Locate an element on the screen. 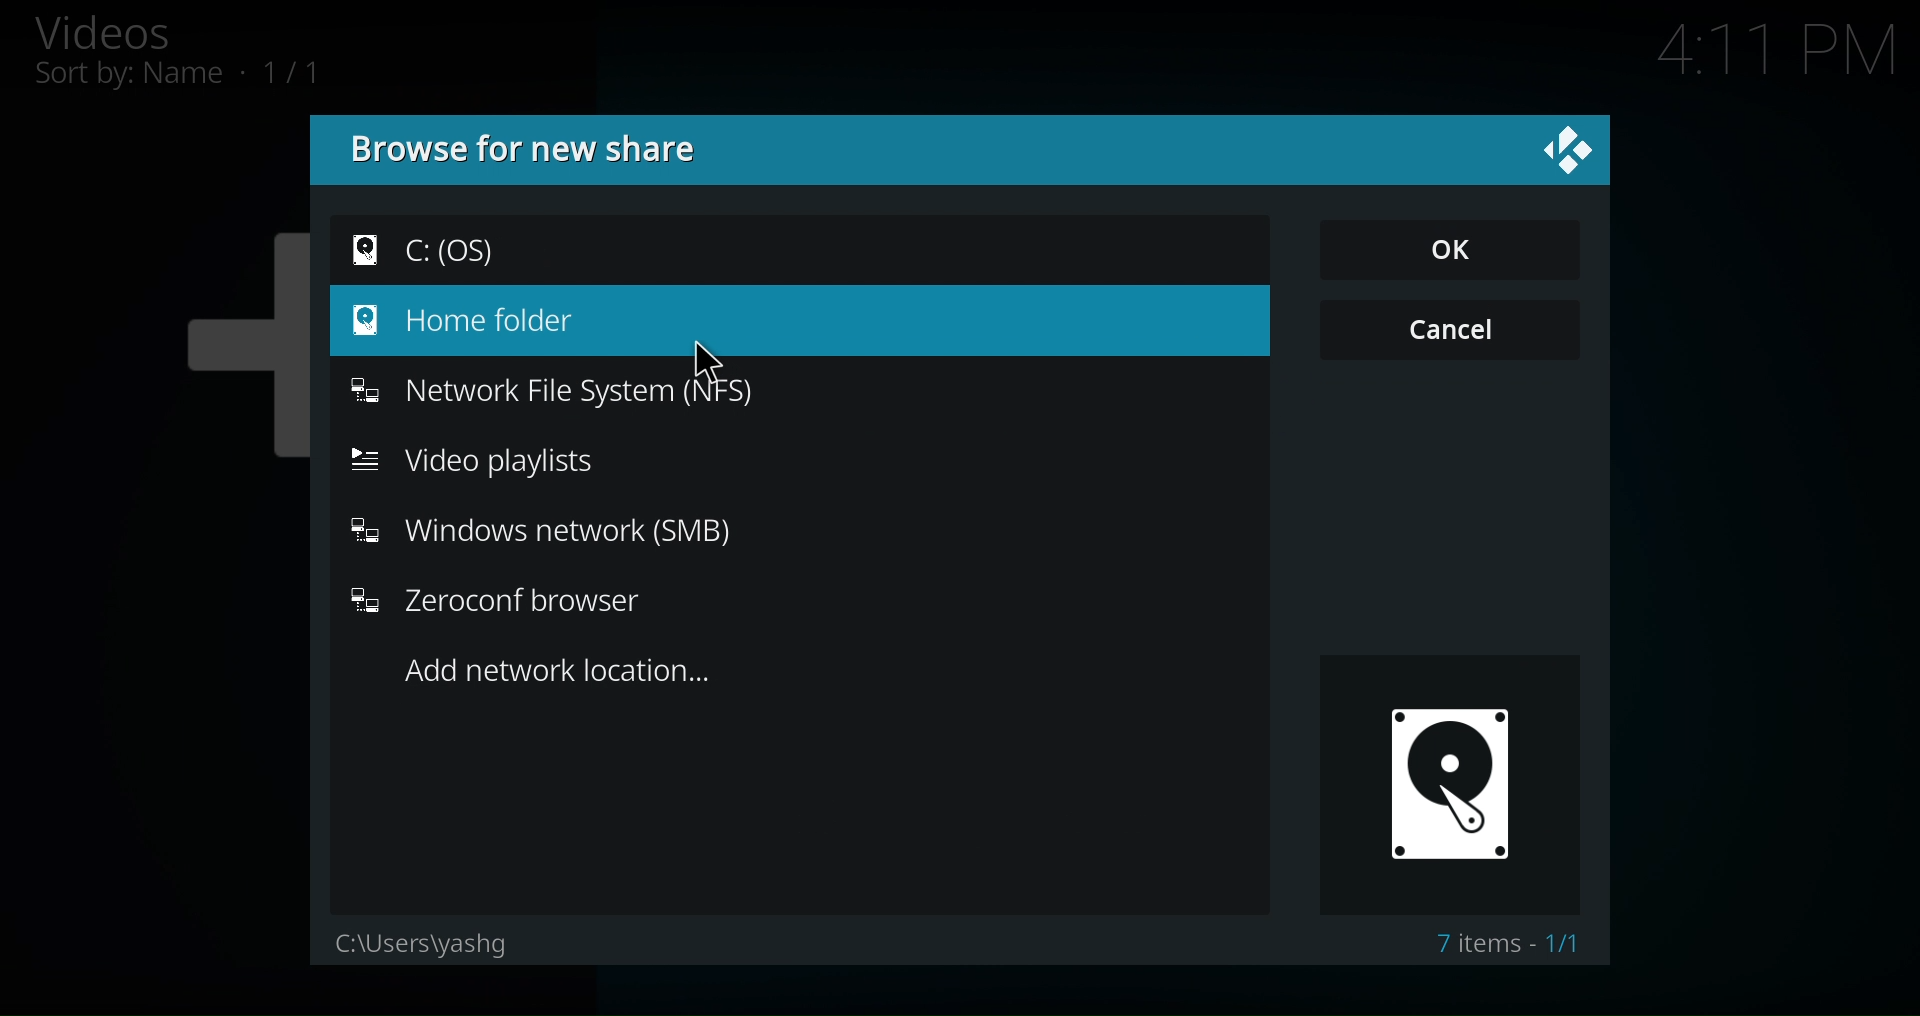 The width and height of the screenshot is (1920, 1016). OK is located at coordinates (1446, 249).